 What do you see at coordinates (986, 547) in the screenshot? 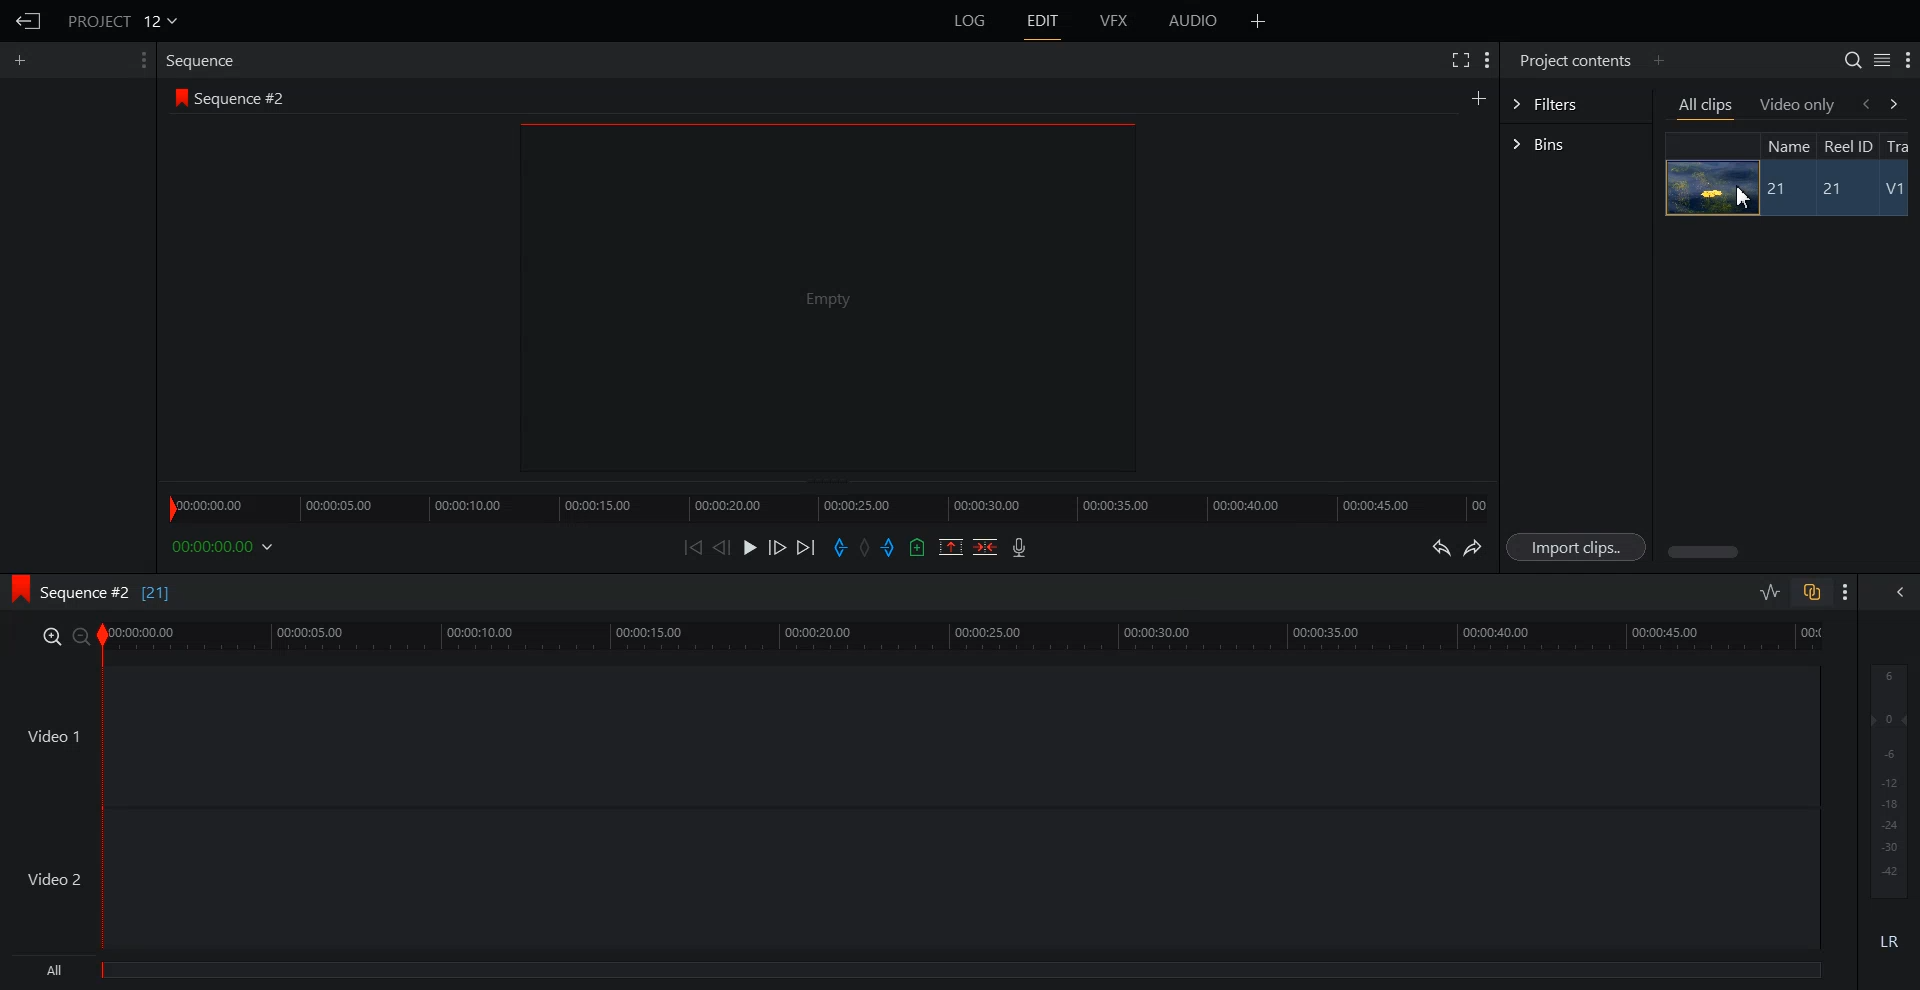
I see `Delete` at bounding box center [986, 547].